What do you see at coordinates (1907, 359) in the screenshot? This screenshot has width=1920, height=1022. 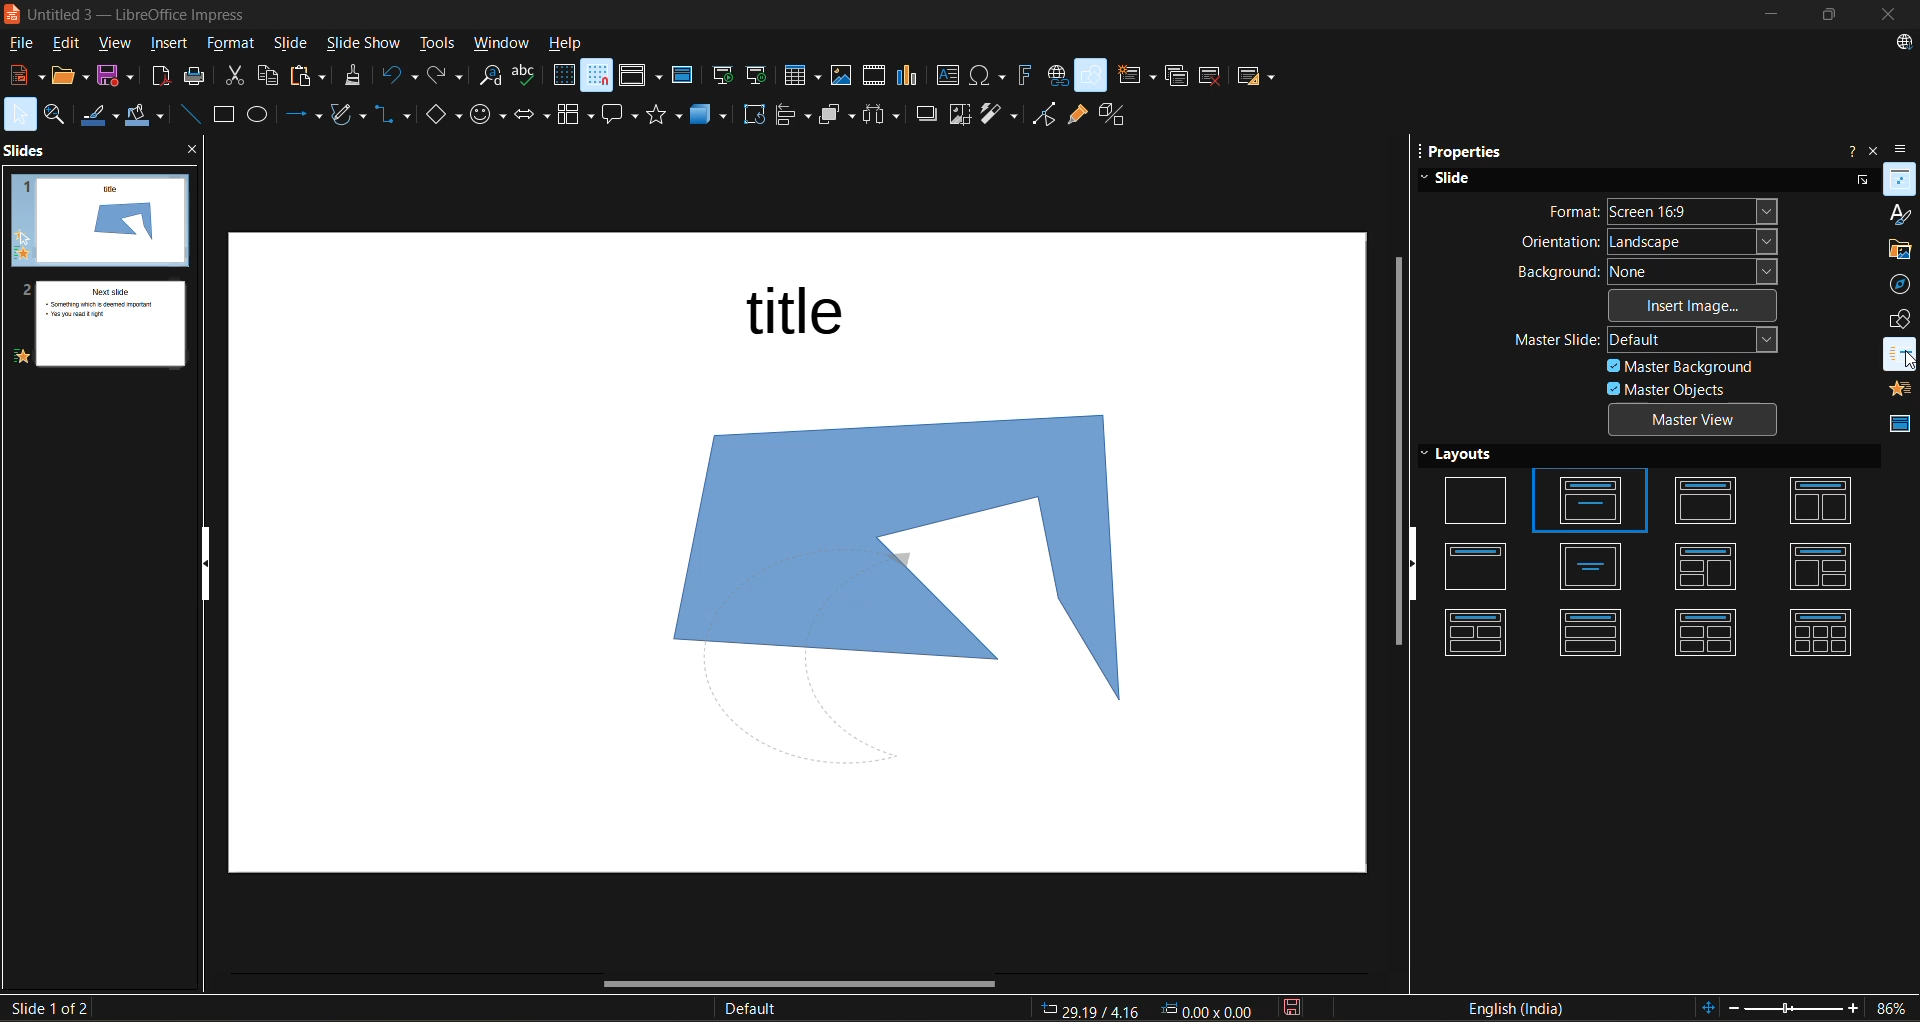 I see `cursor` at bounding box center [1907, 359].